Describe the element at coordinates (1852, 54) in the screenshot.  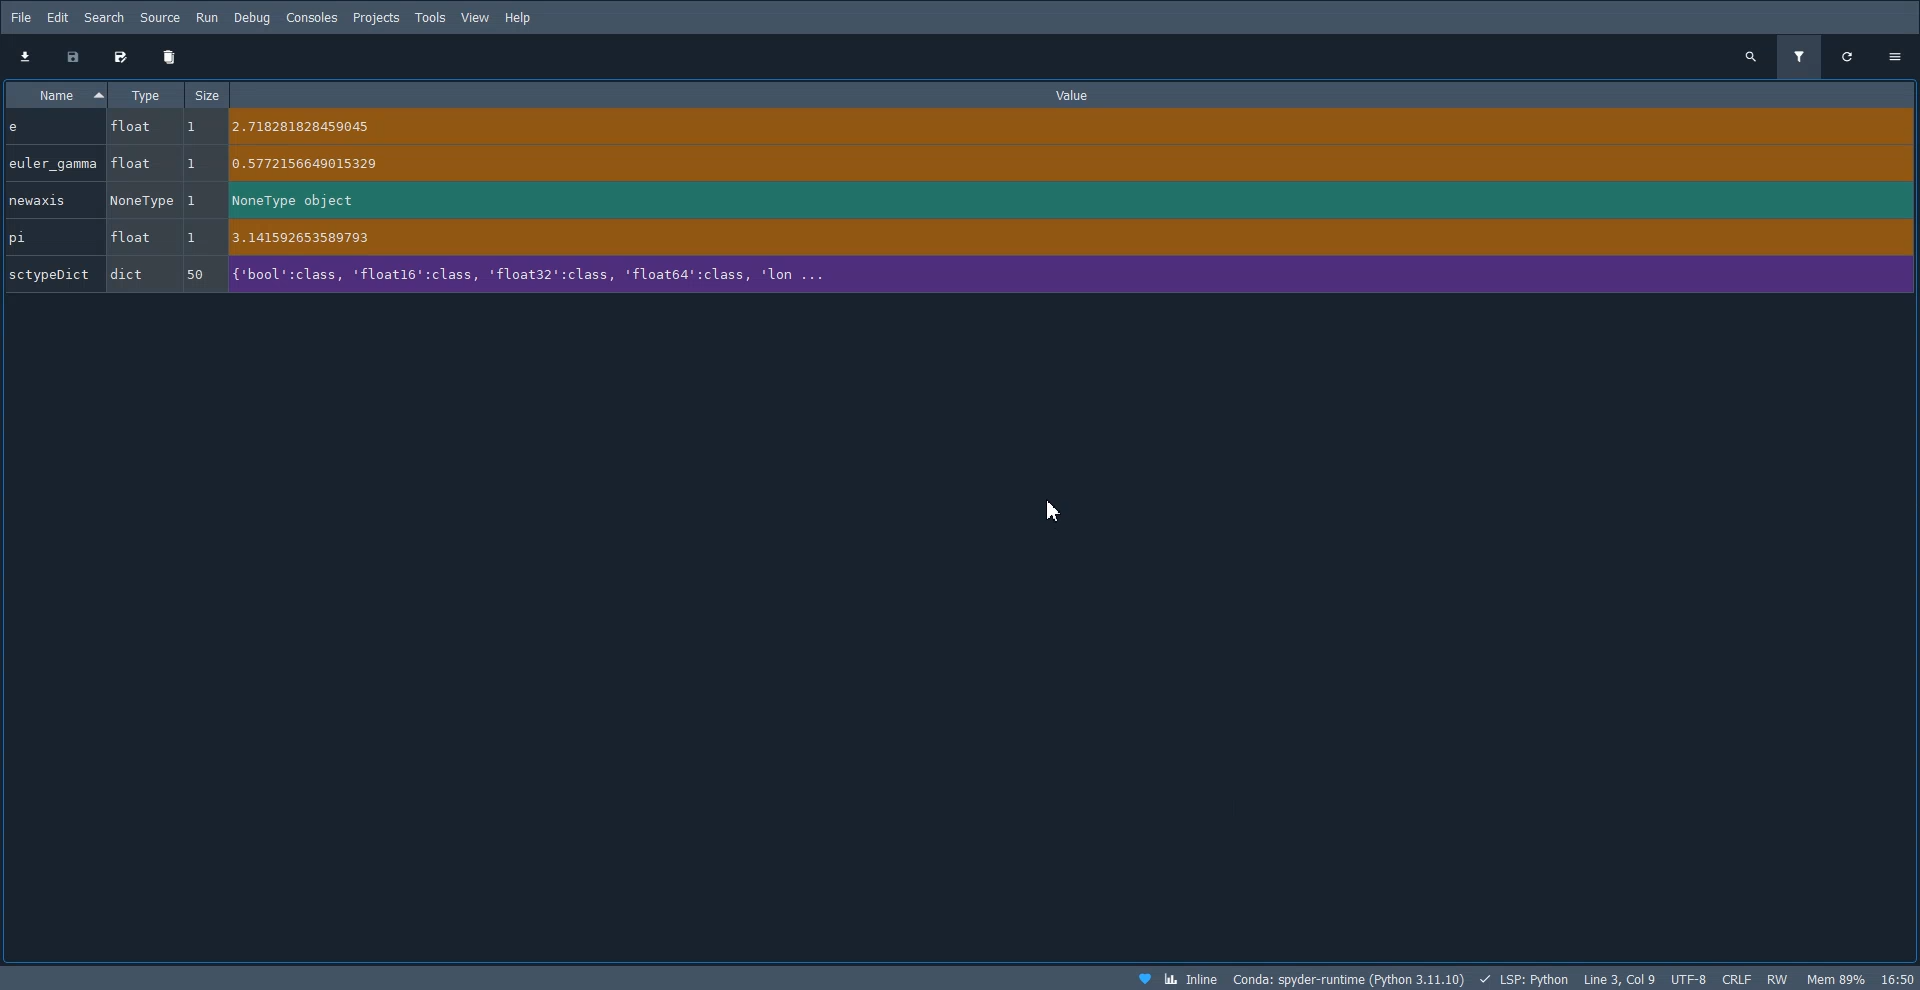
I see `Refresh` at that location.